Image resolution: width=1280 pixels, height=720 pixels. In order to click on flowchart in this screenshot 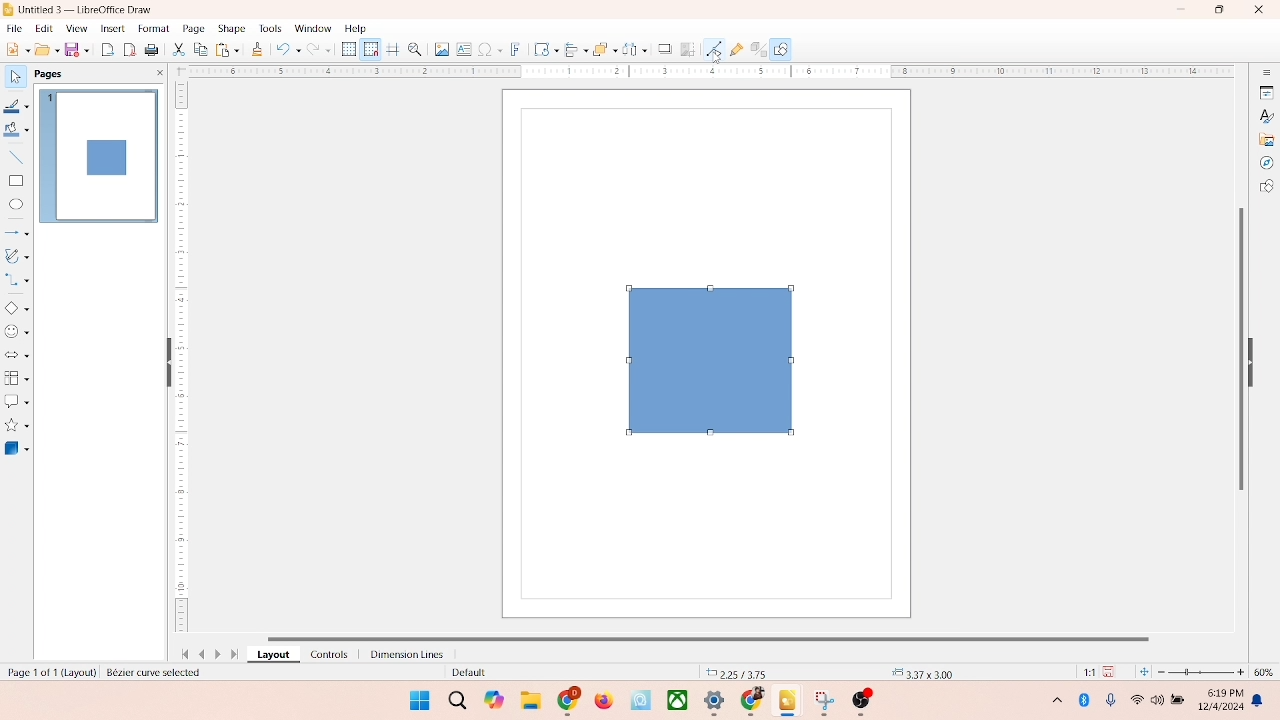, I will do `click(16, 378)`.